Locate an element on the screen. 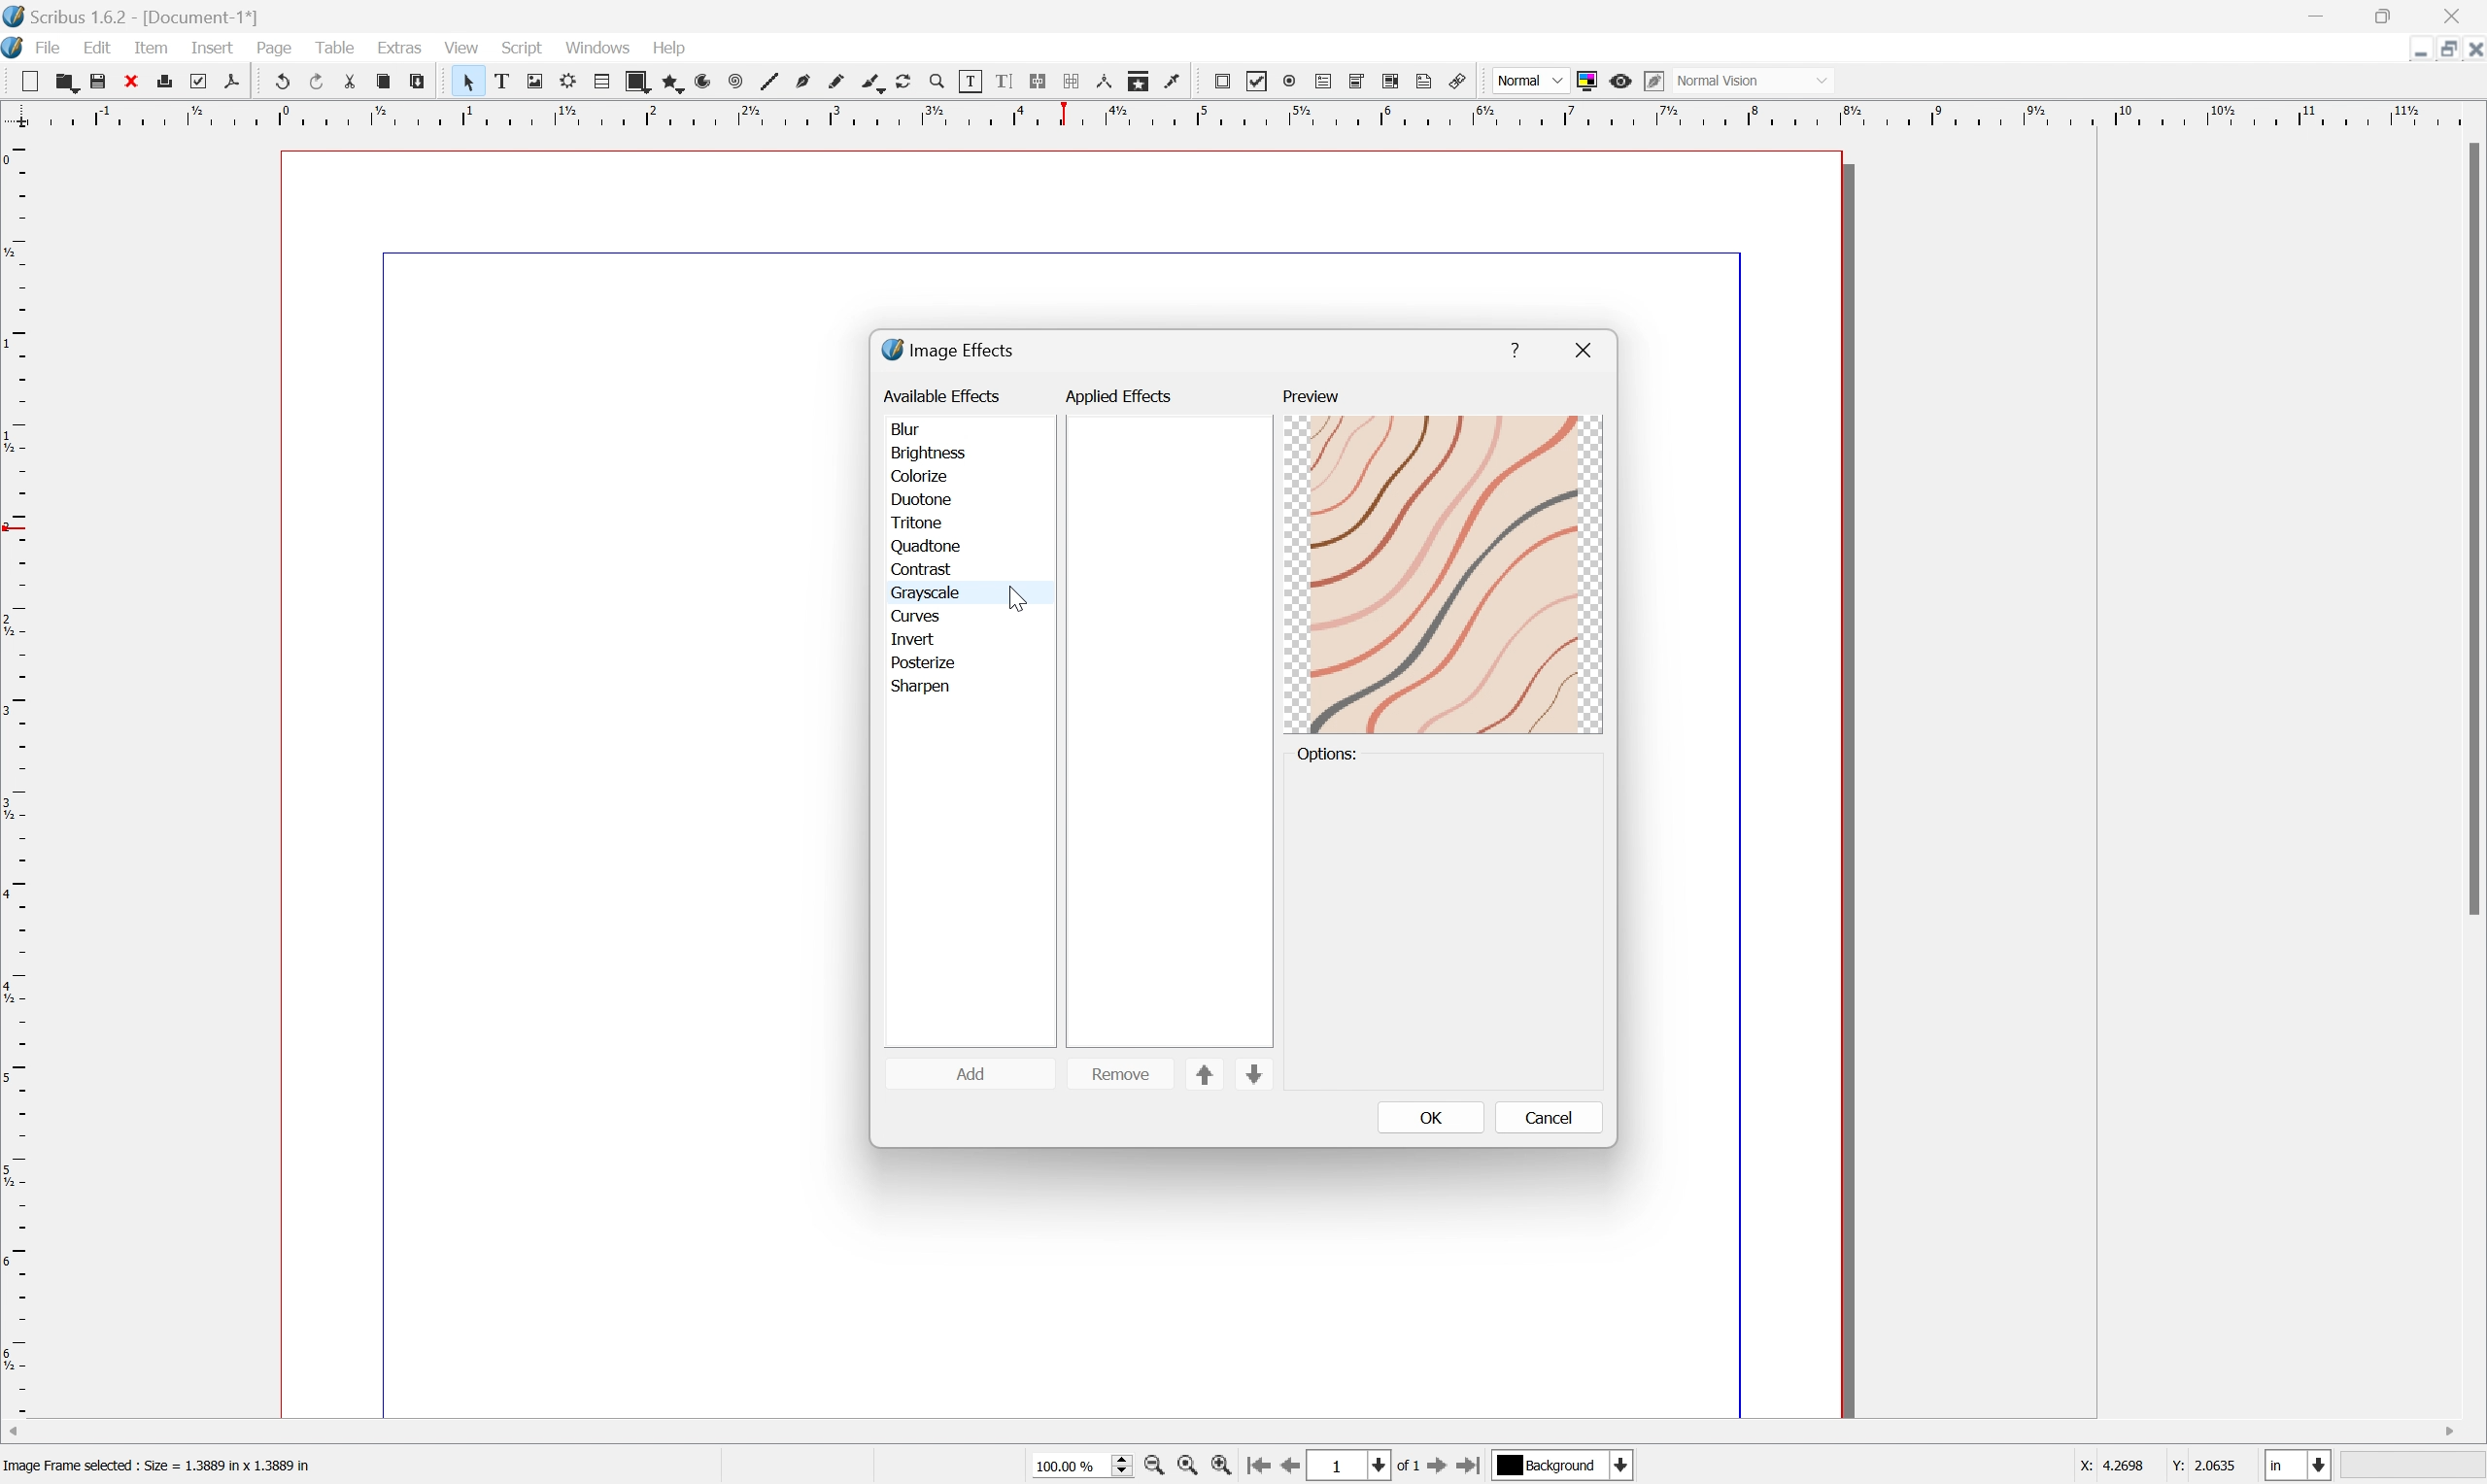  Unlink text frames is located at coordinates (1077, 81).